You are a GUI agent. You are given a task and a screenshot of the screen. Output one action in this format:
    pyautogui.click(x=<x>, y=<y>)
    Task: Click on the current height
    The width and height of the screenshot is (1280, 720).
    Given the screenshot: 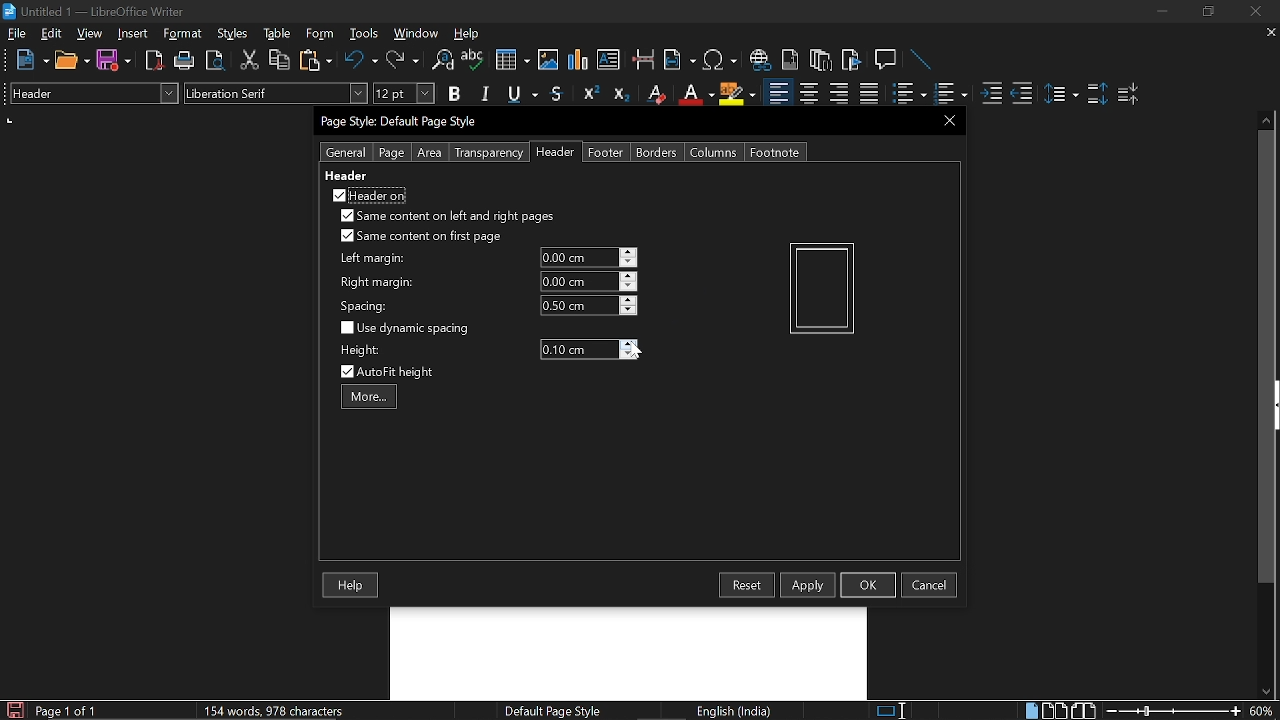 What is the action you would take?
    pyautogui.click(x=578, y=350)
    